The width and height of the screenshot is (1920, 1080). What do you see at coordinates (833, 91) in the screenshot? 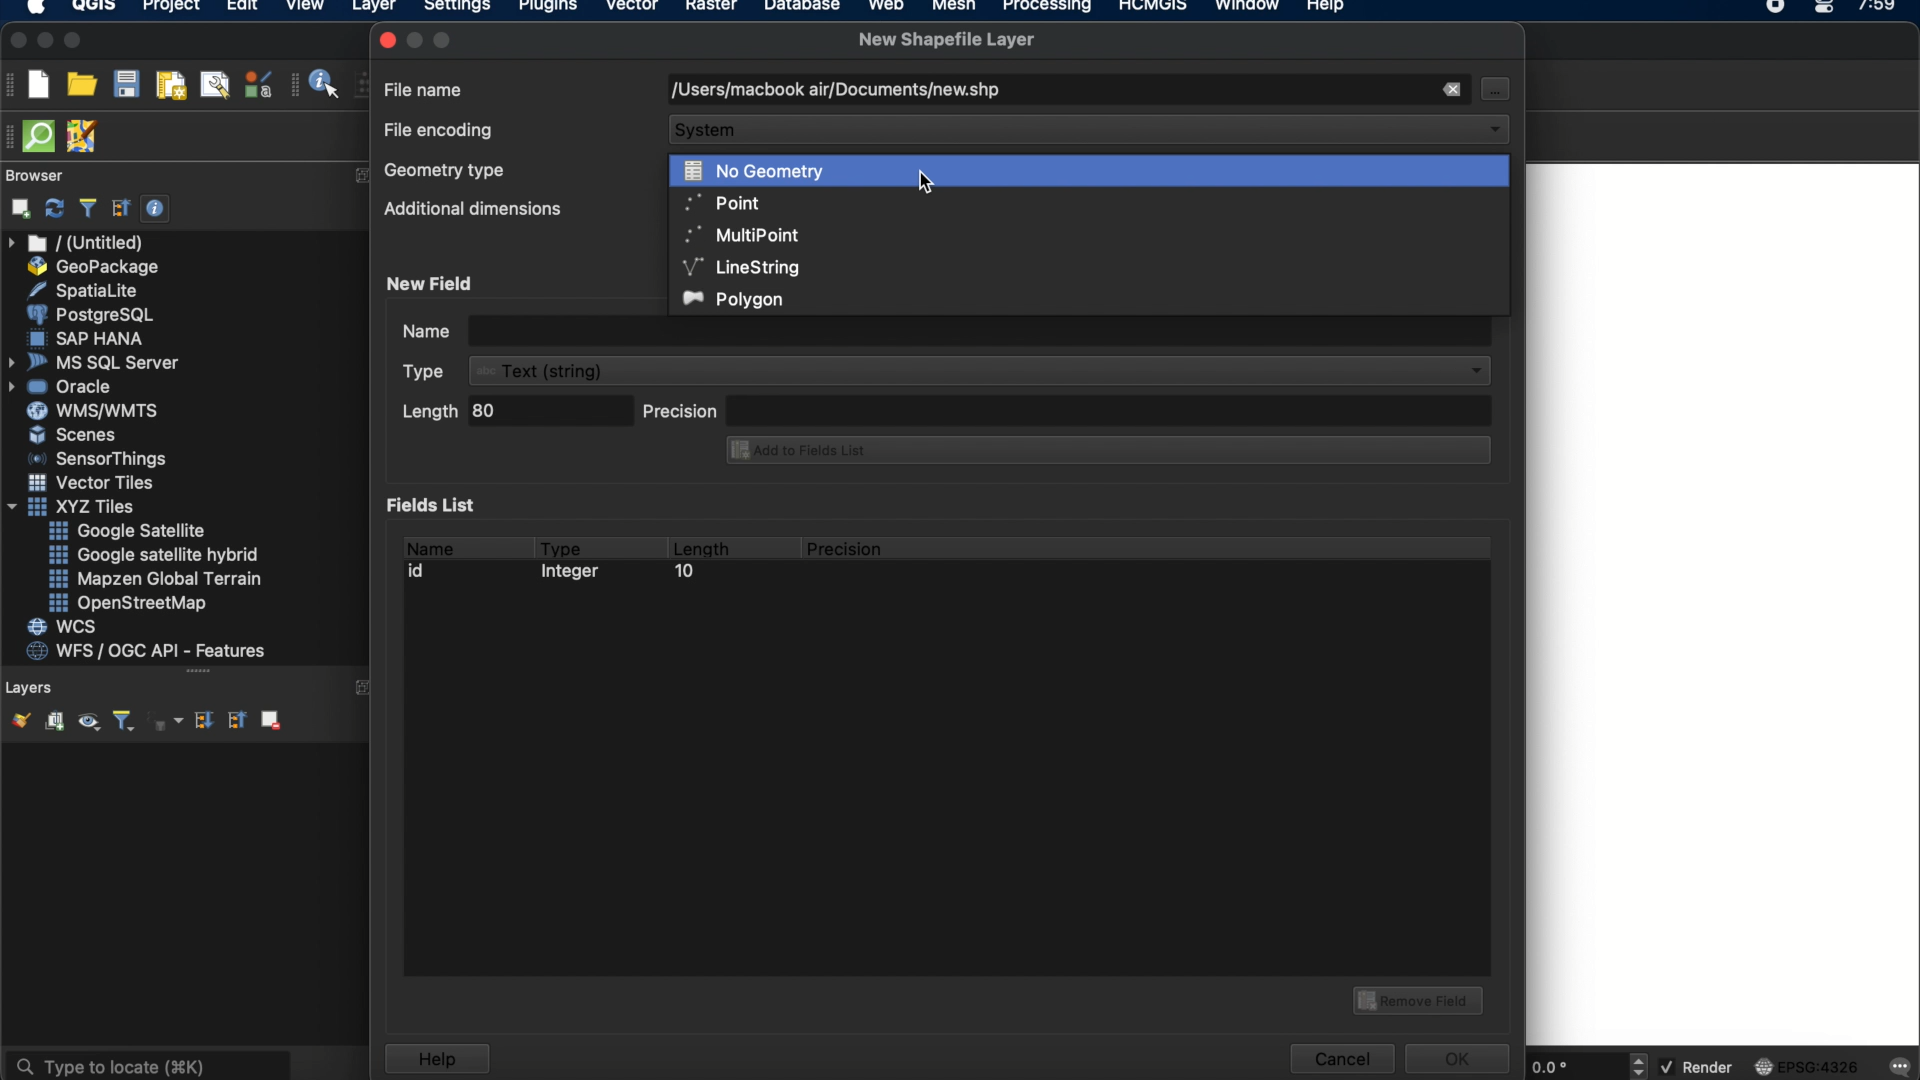
I see `file name, type, location` at bounding box center [833, 91].